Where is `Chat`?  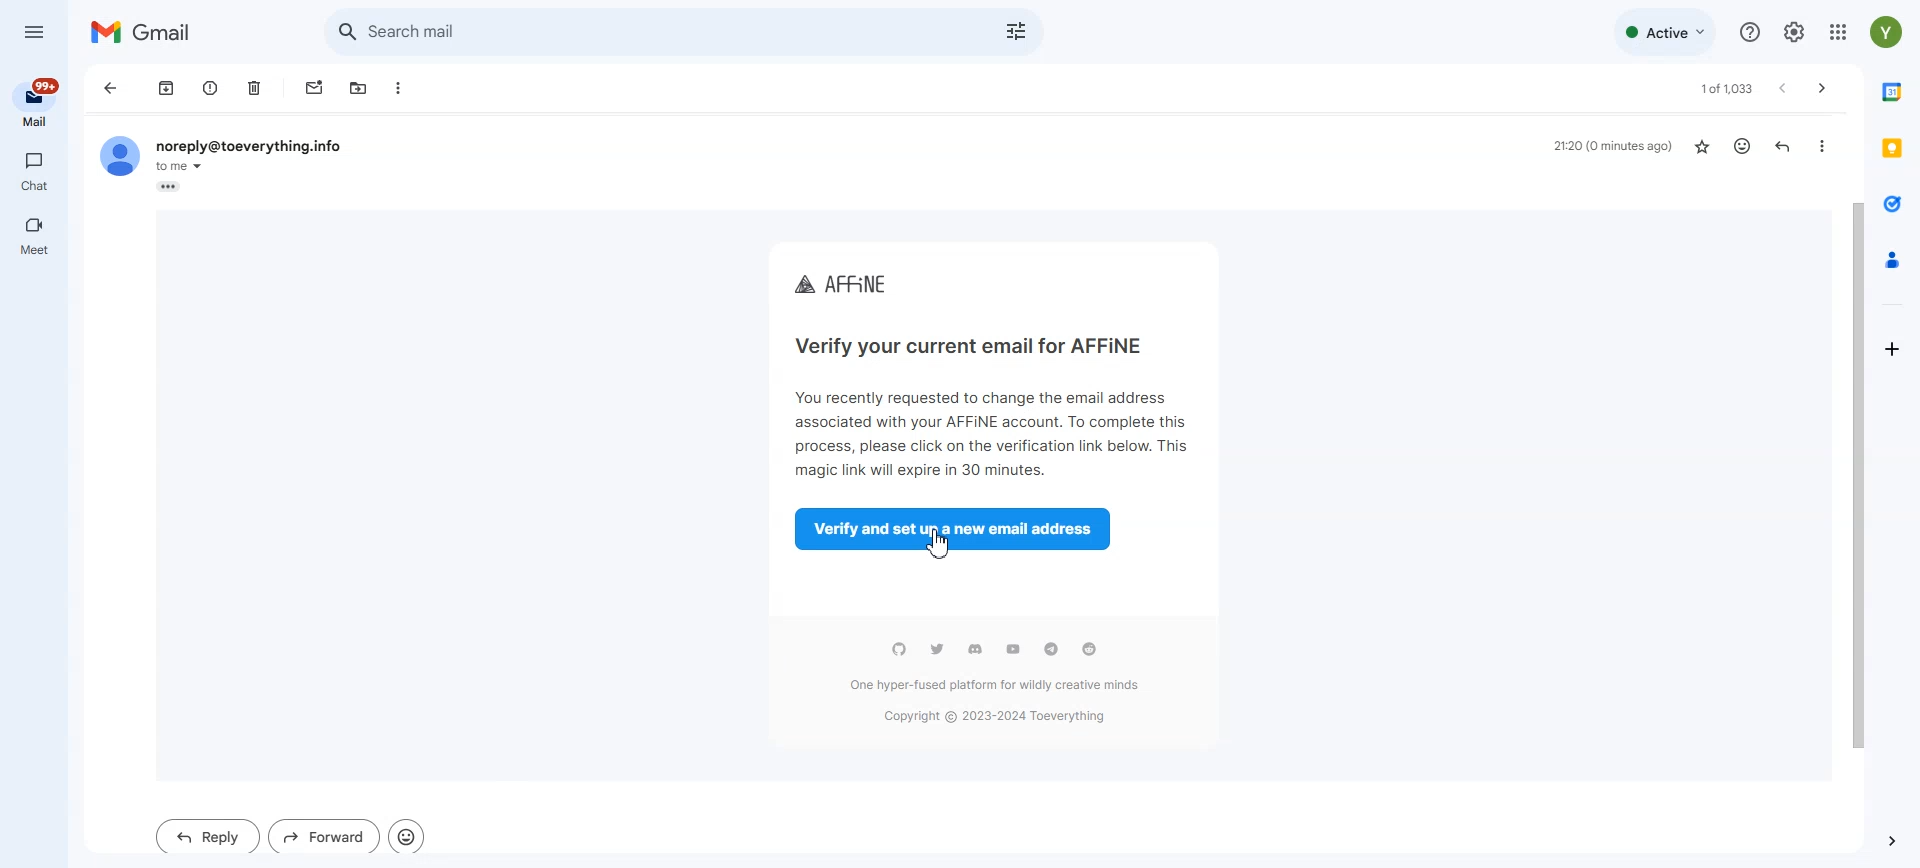 Chat is located at coordinates (34, 171).